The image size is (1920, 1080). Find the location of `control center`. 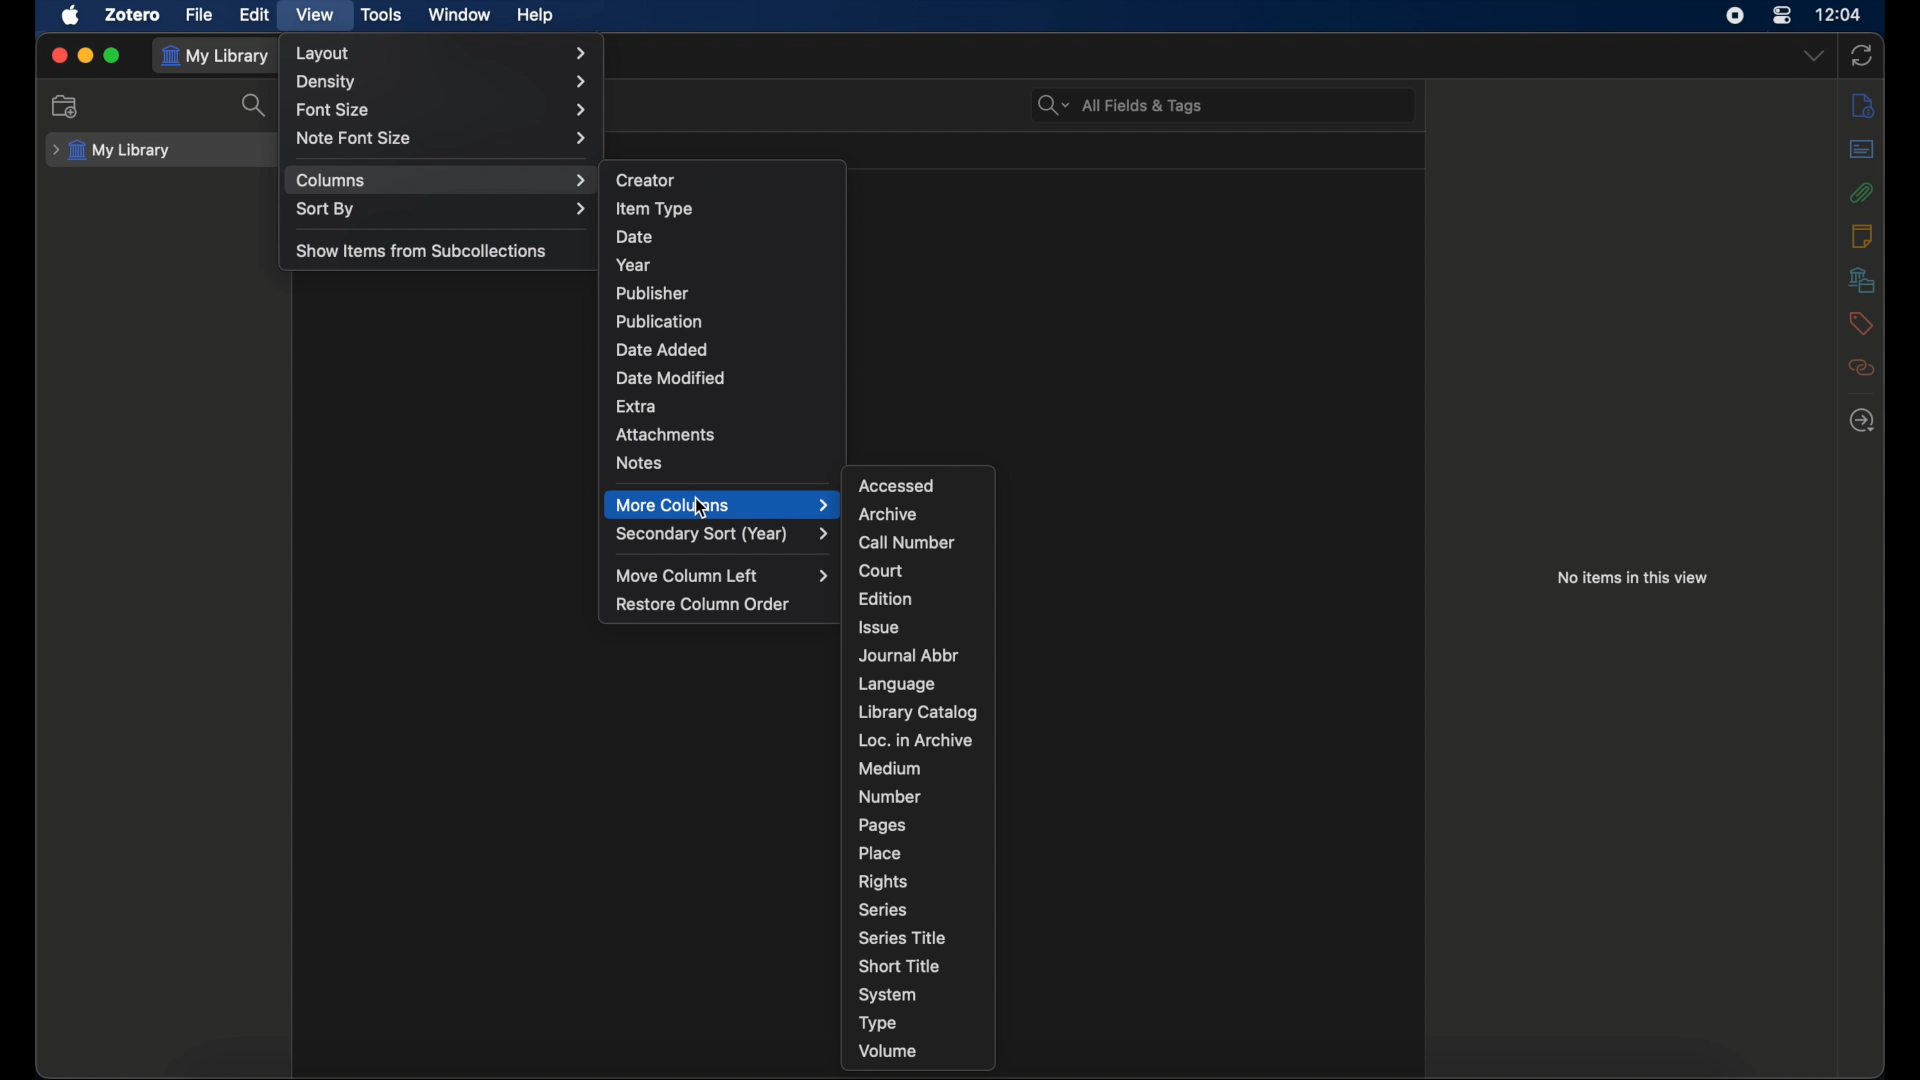

control center is located at coordinates (1783, 16).